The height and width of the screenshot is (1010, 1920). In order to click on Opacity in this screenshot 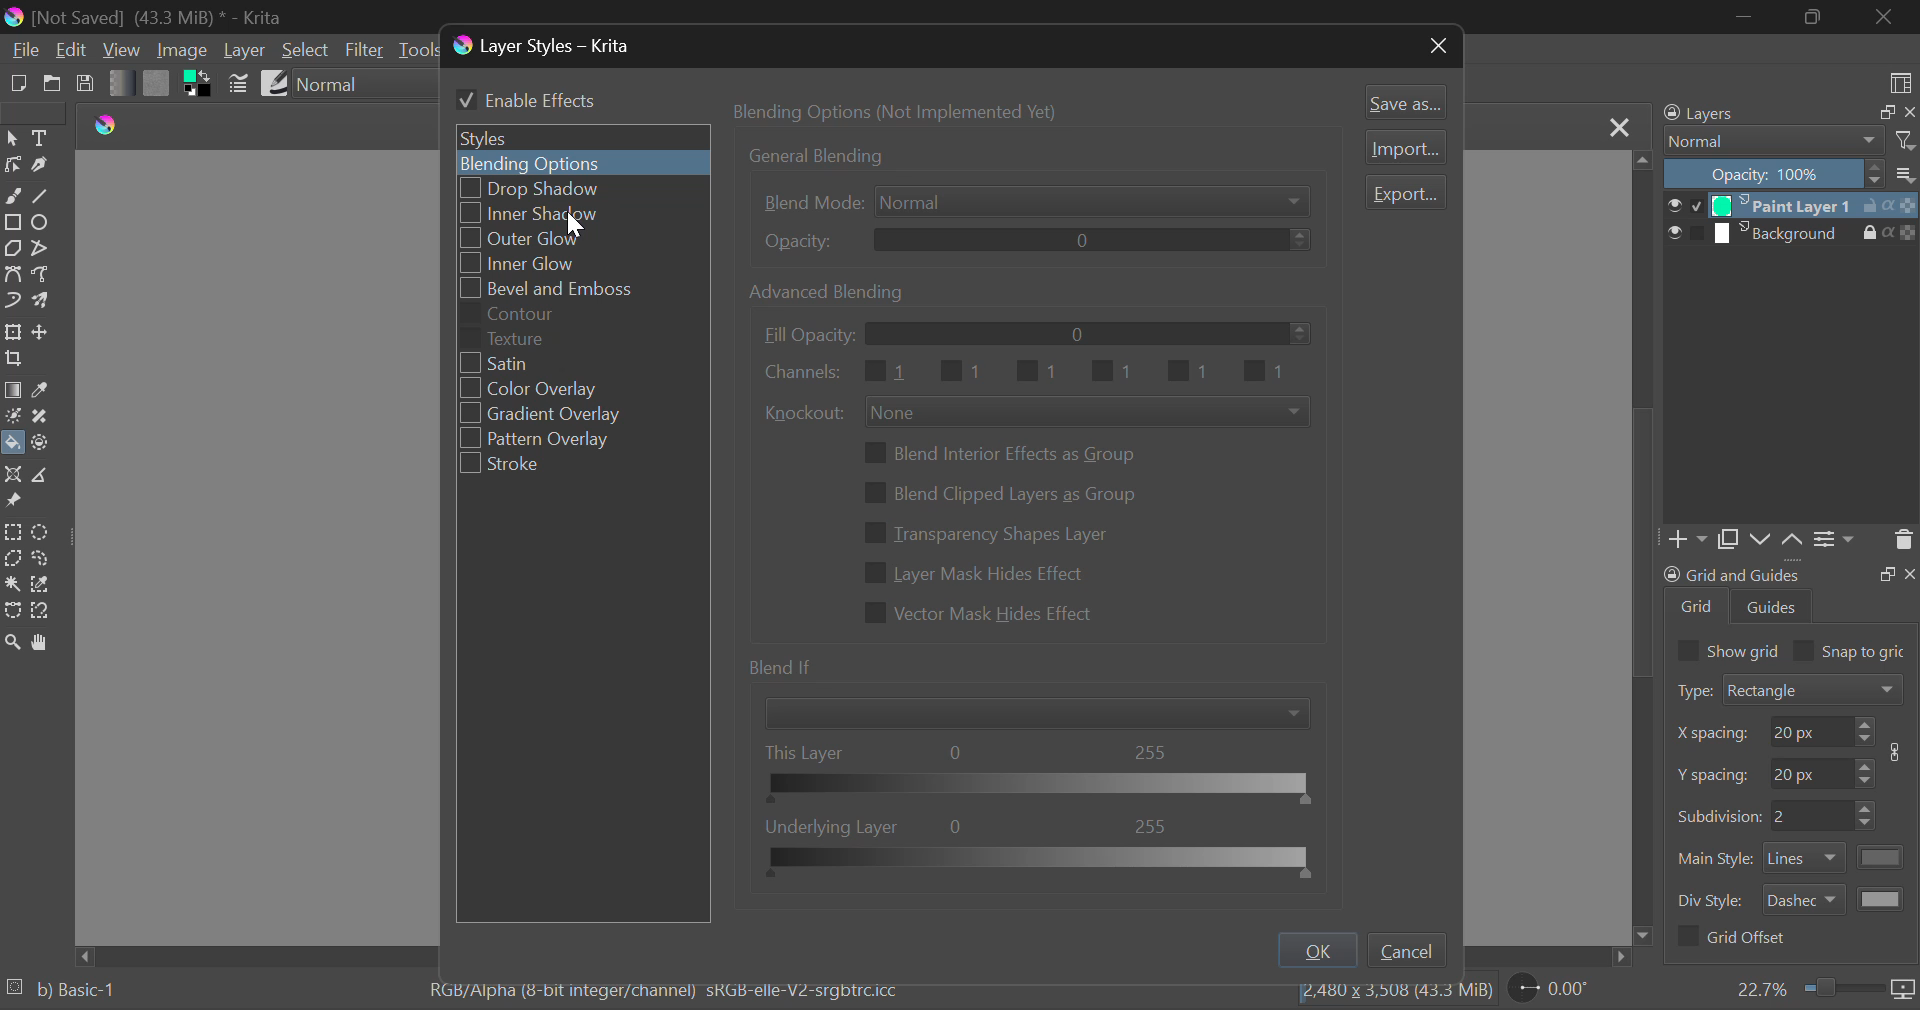, I will do `click(1792, 175)`.